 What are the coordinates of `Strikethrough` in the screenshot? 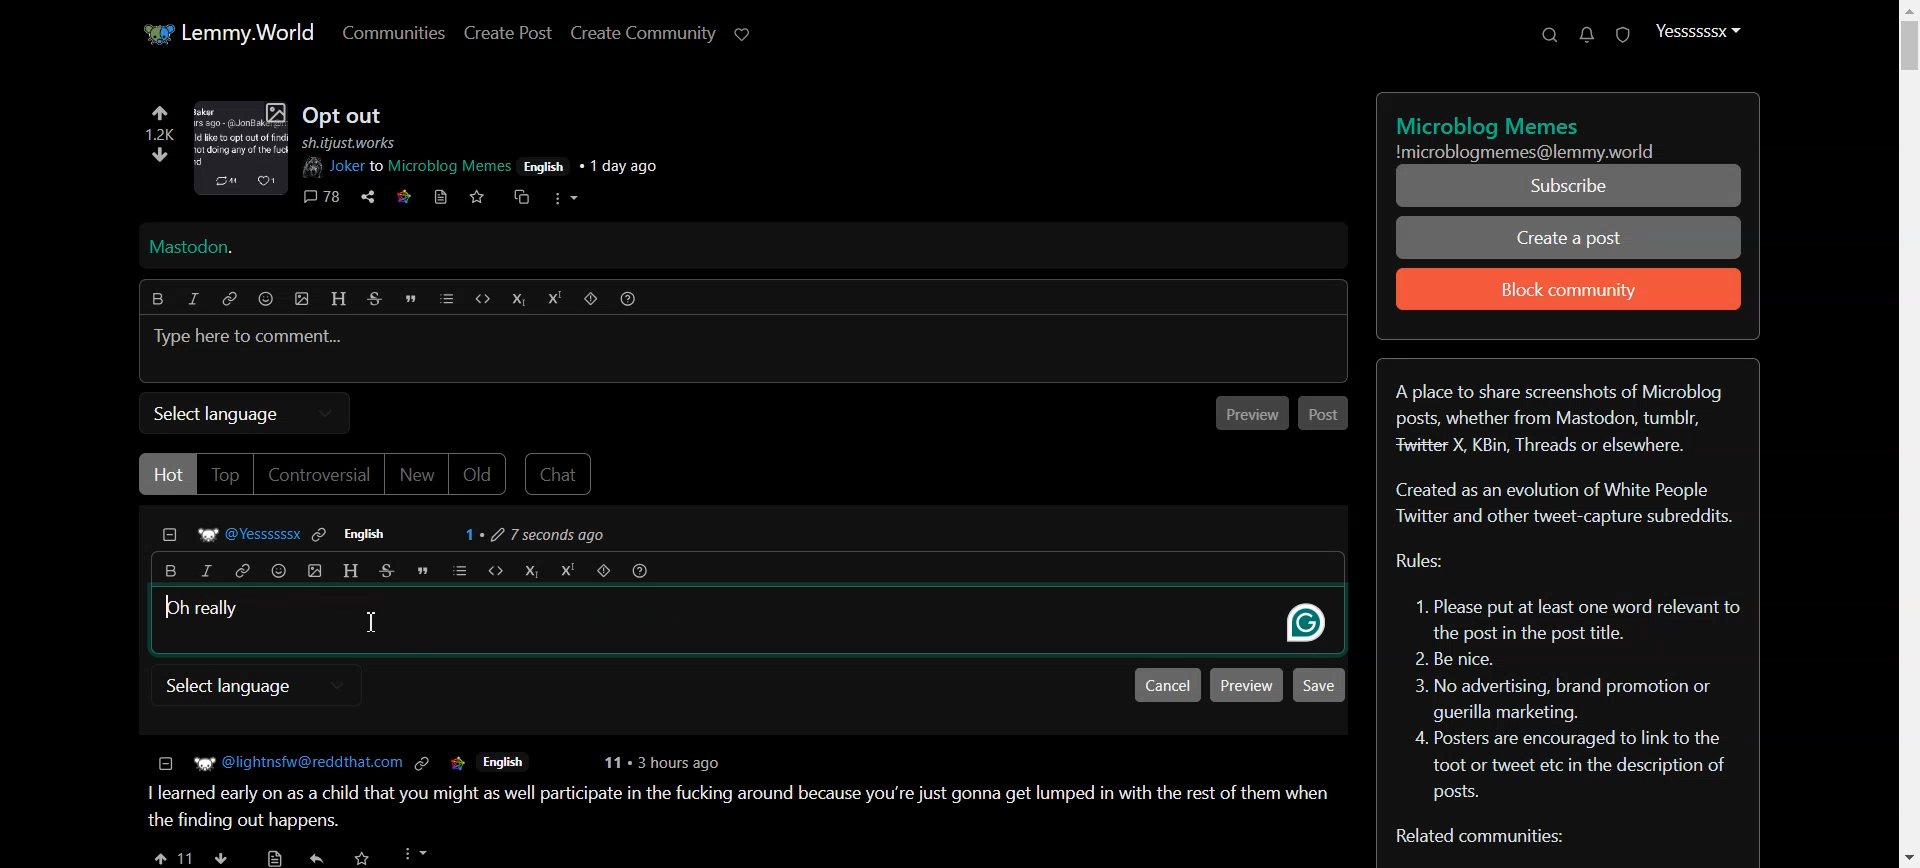 It's located at (383, 571).